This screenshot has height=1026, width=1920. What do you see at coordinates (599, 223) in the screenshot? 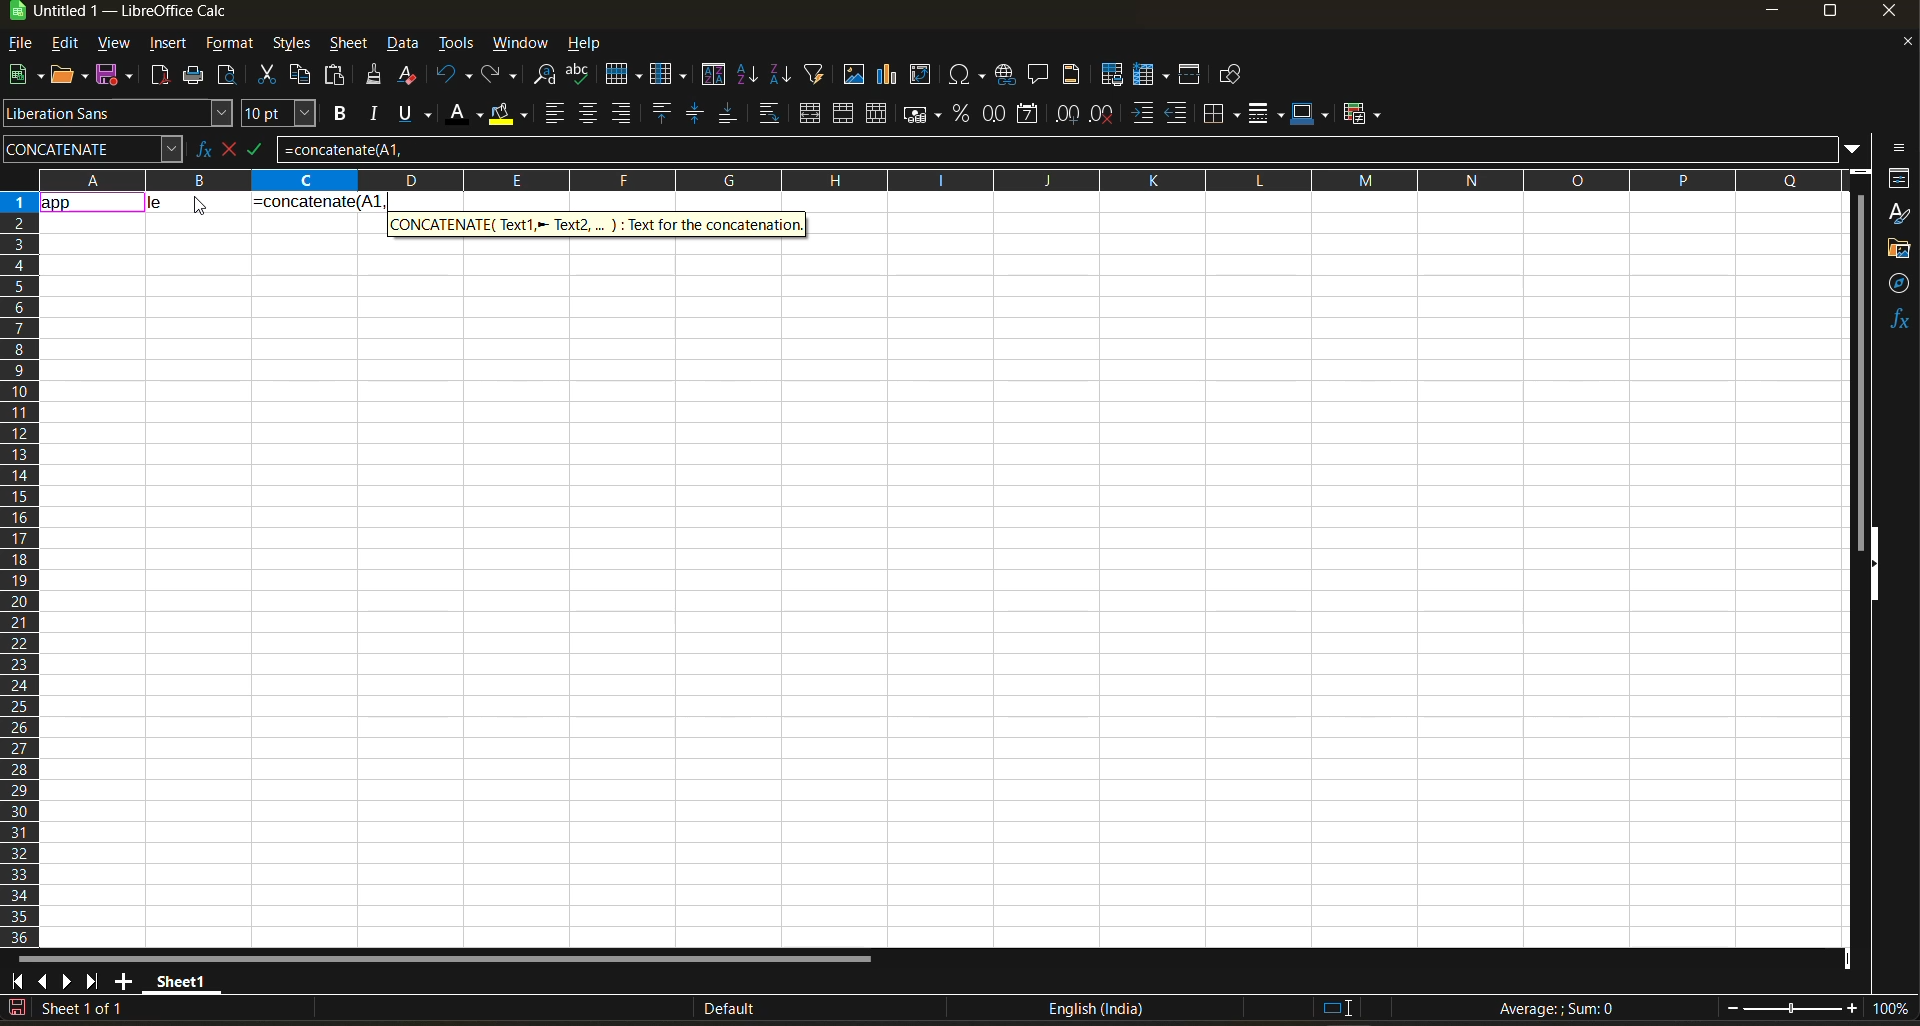
I see `tool tip` at bounding box center [599, 223].